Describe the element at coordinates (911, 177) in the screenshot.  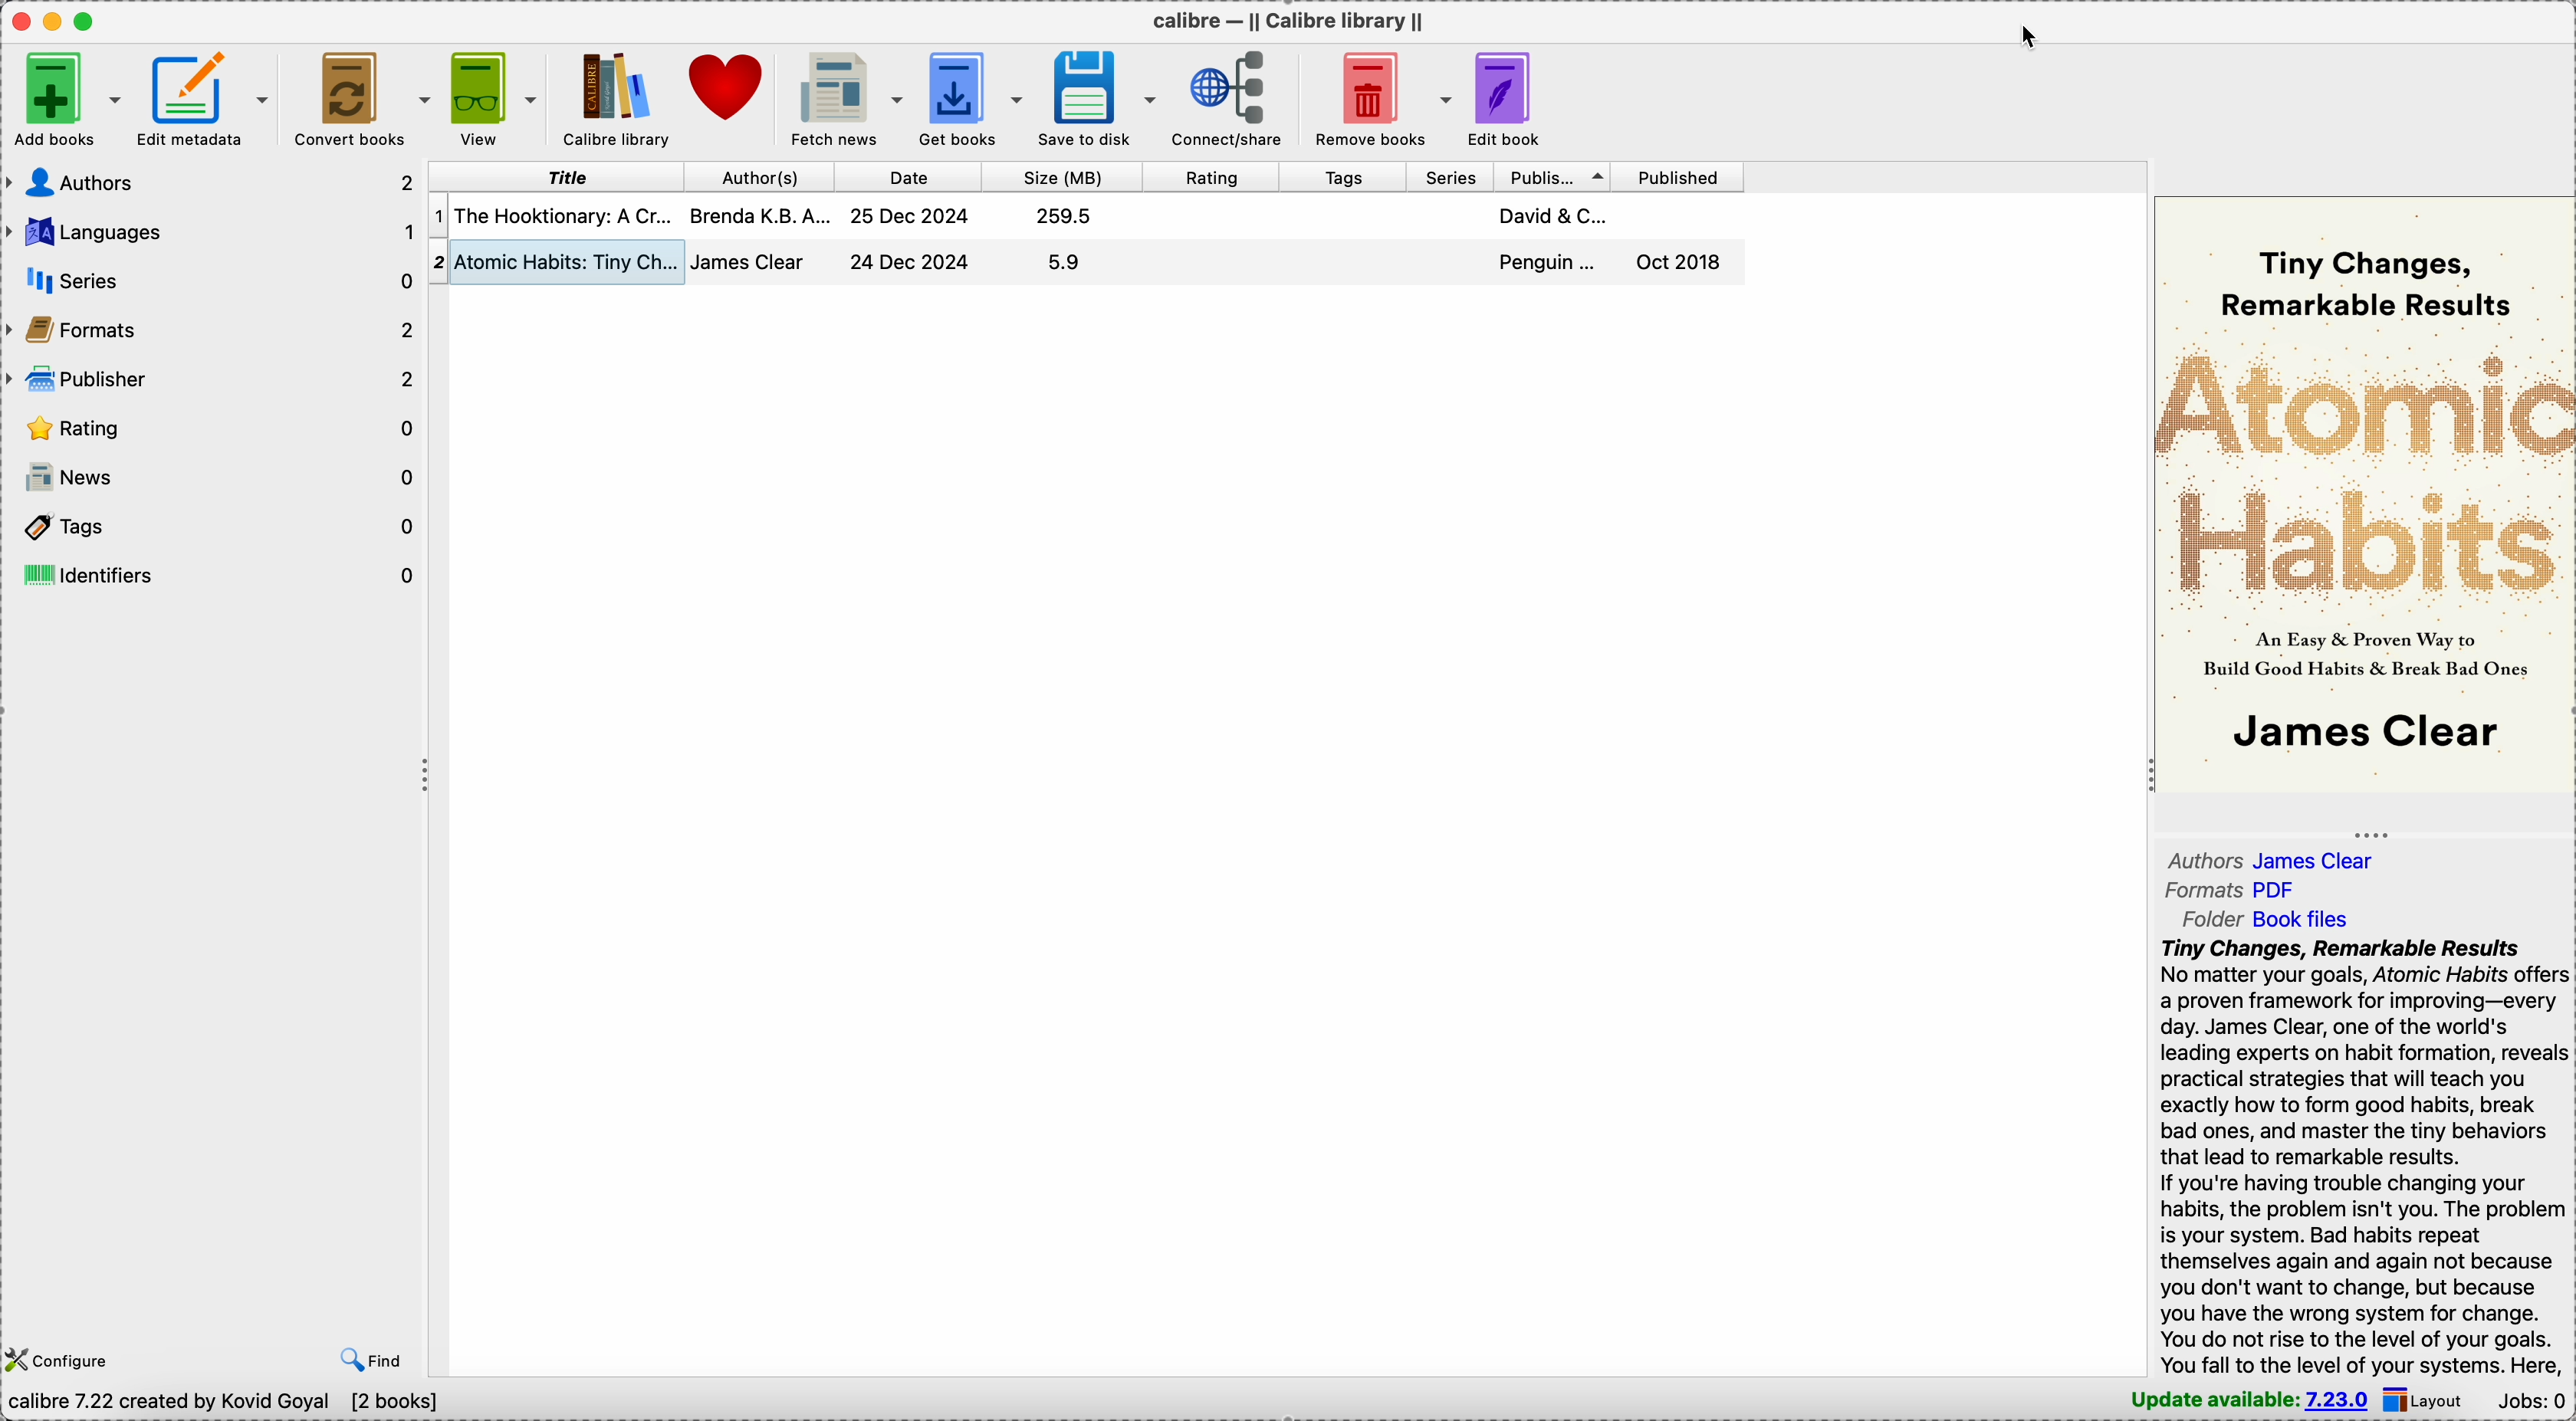
I see `date` at that location.